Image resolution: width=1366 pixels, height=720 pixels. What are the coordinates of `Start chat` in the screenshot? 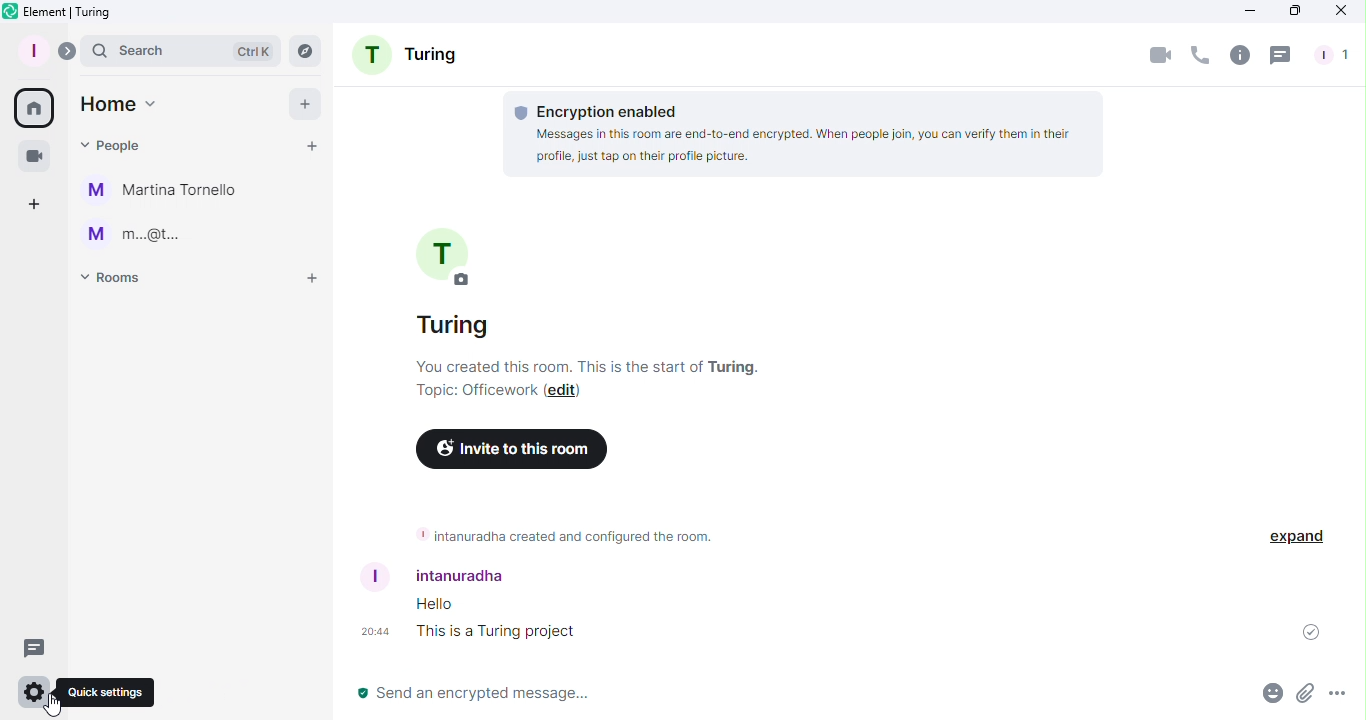 It's located at (312, 146).